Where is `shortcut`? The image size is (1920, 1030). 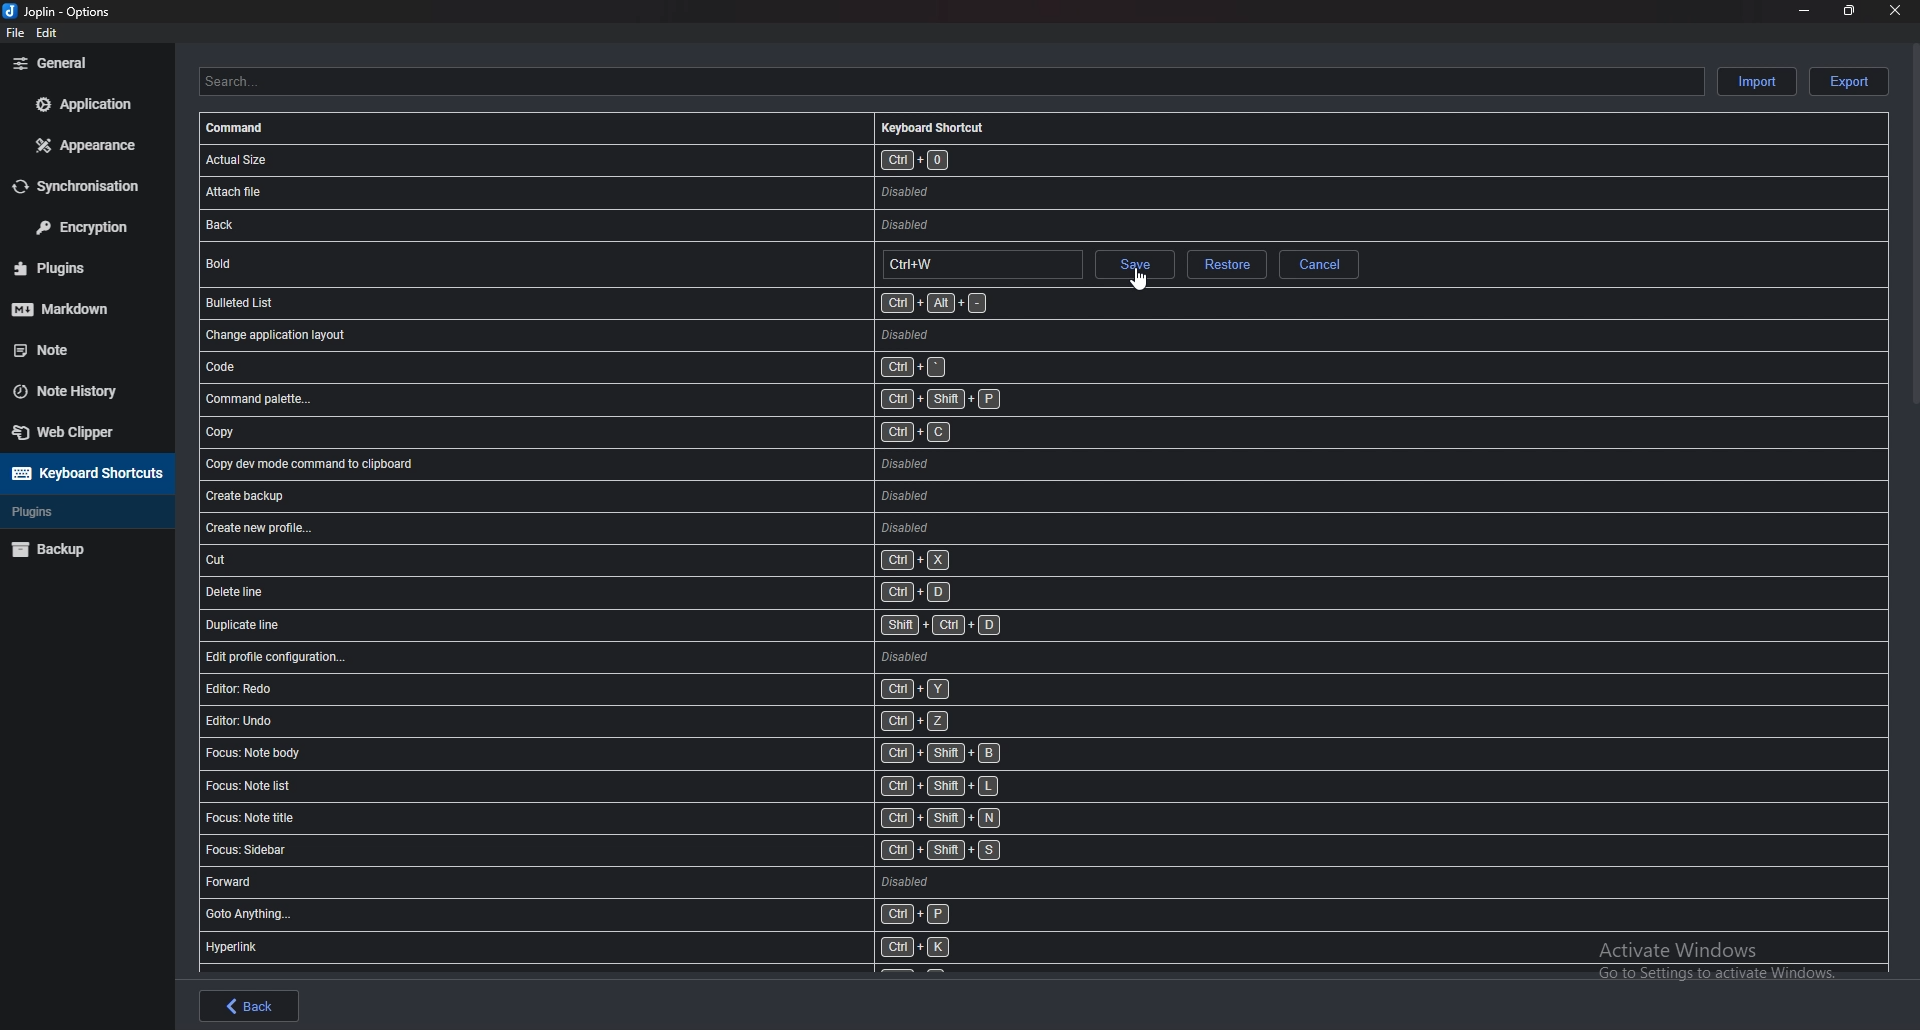
shortcut is located at coordinates (603, 332).